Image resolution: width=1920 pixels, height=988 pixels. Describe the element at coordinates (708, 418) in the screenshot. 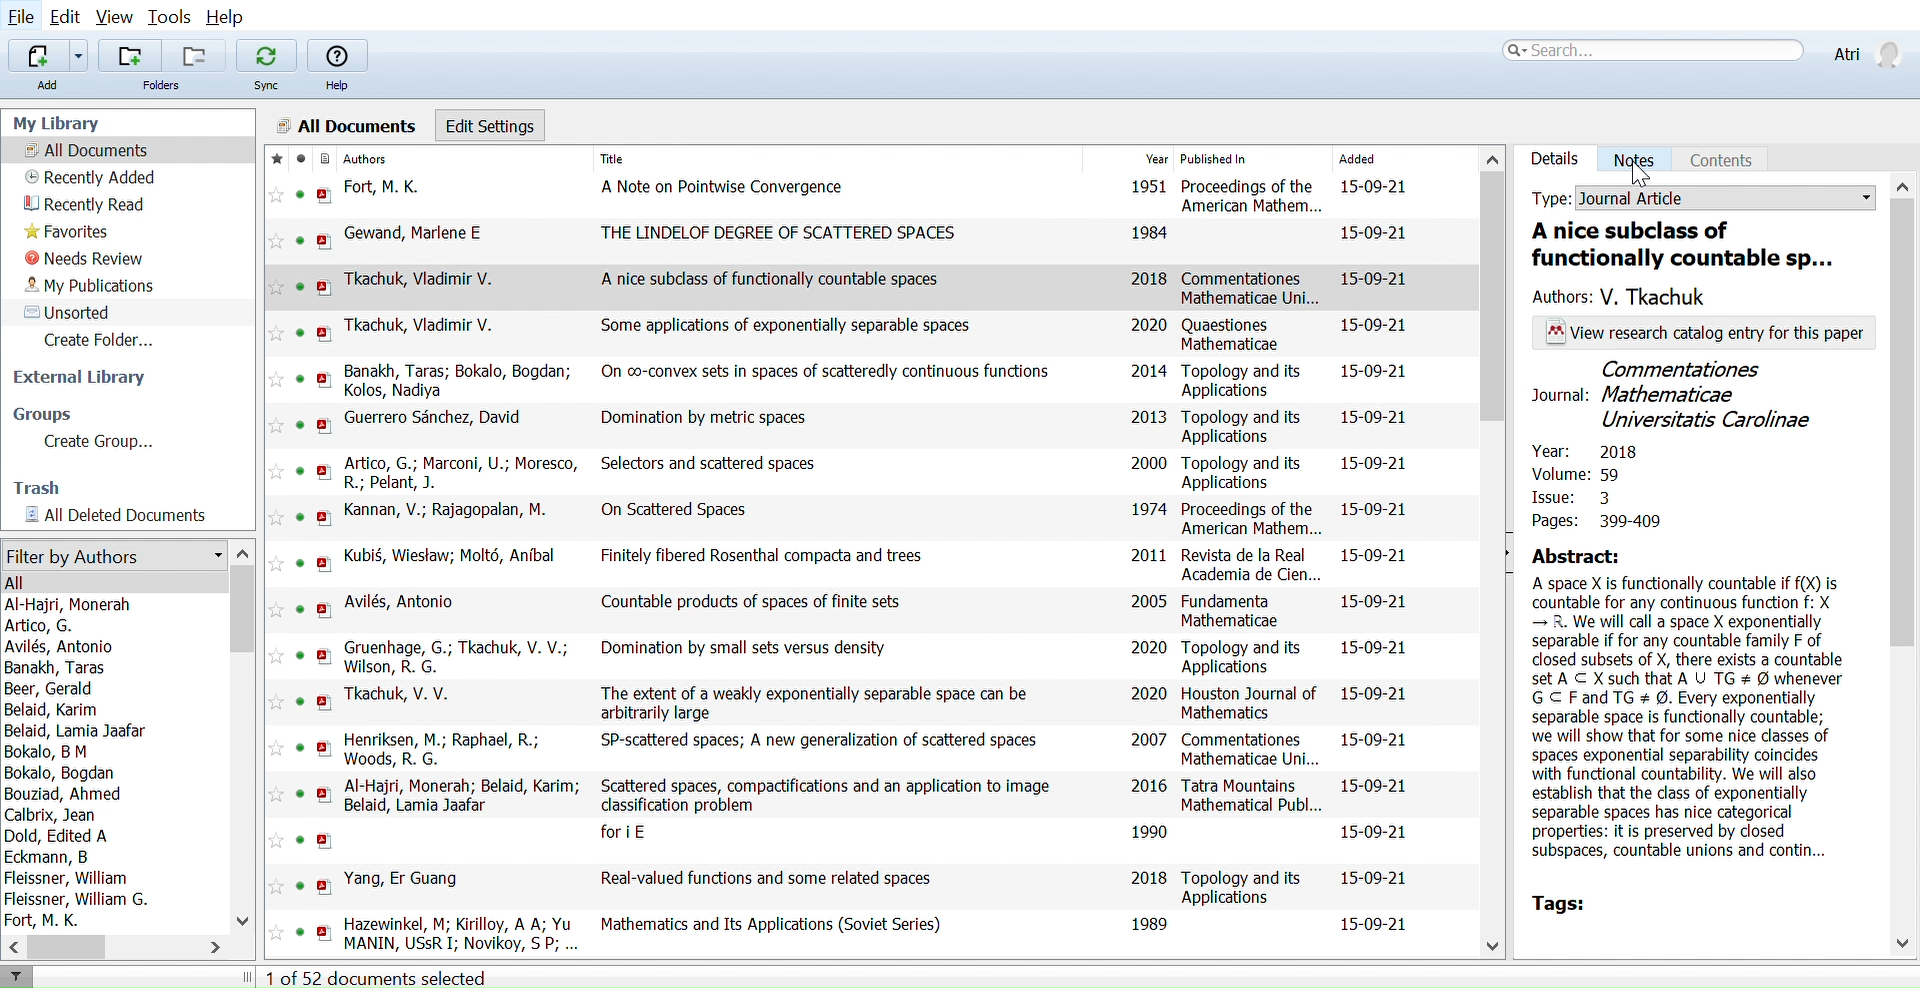

I see `Domination by metric spaces` at that location.